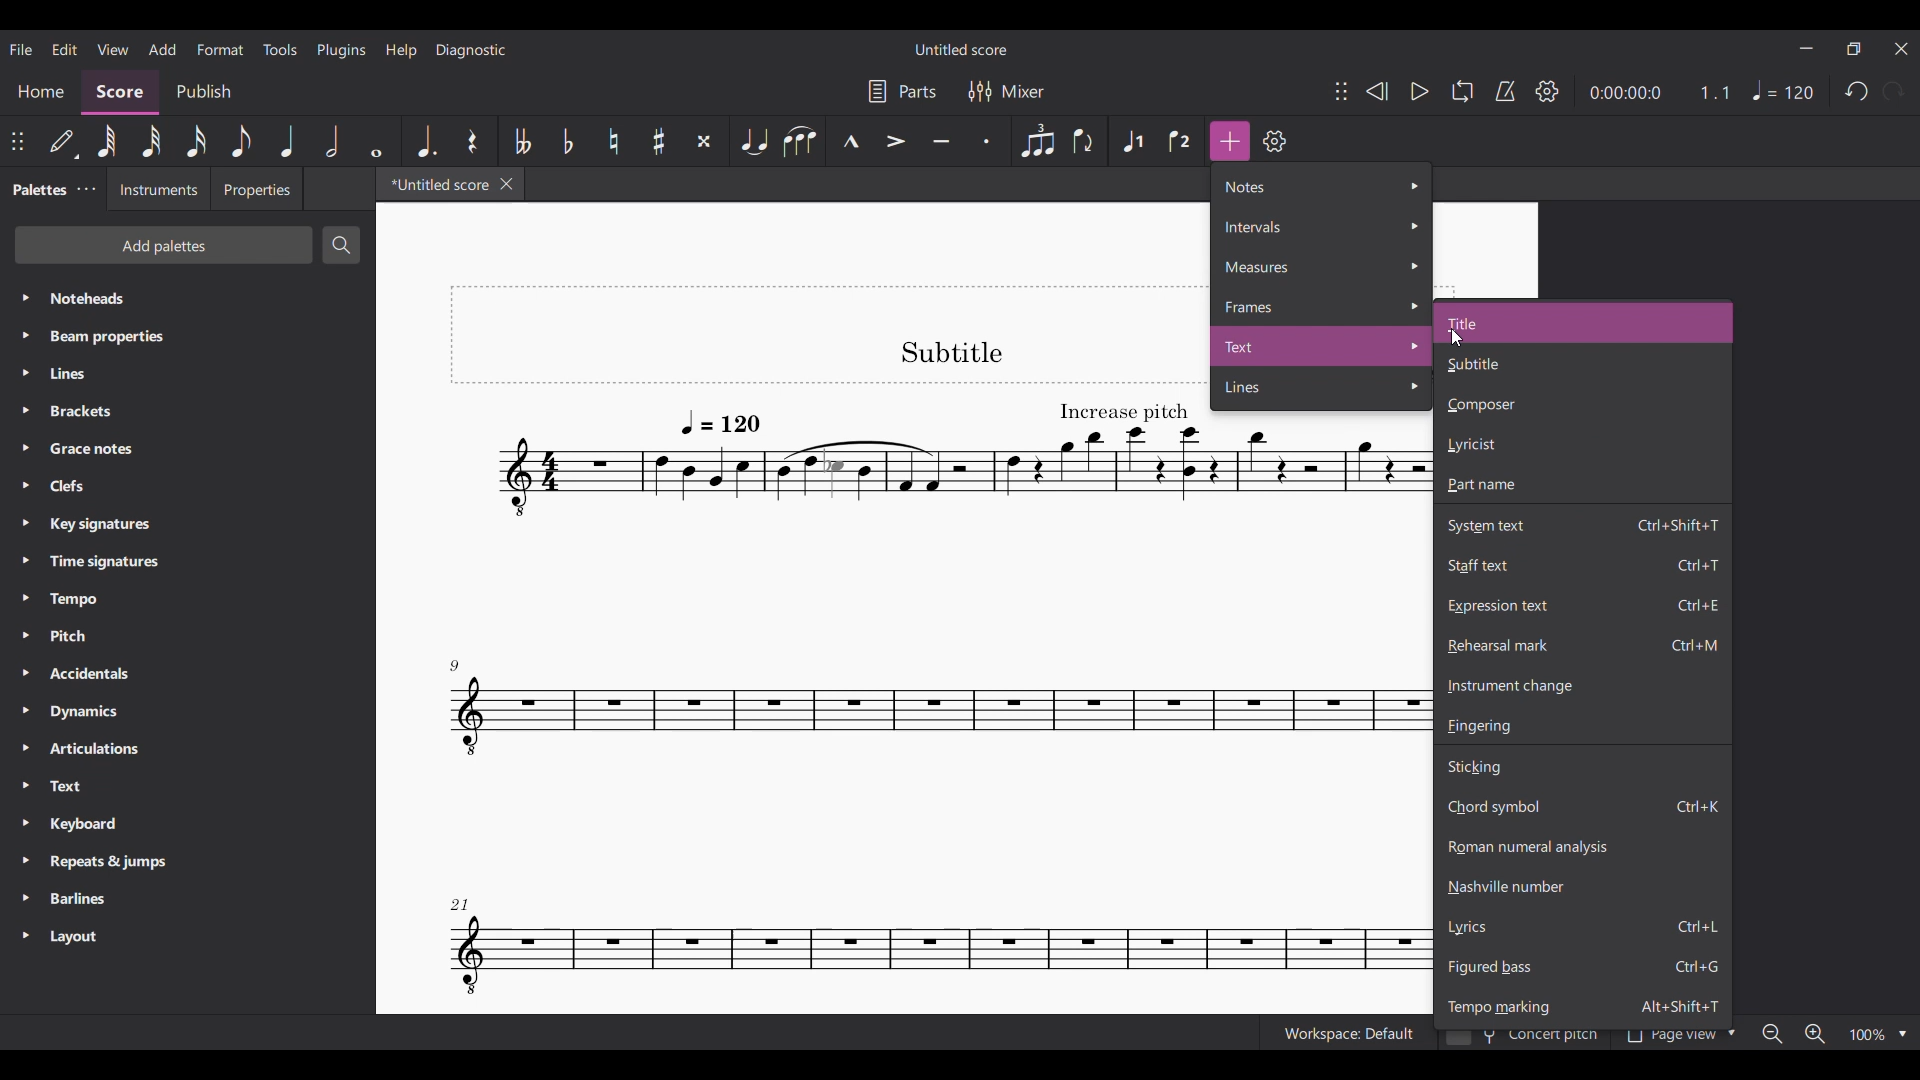 The height and width of the screenshot is (1080, 1920). What do you see at coordinates (1583, 564) in the screenshot?
I see `Staff text` at bounding box center [1583, 564].